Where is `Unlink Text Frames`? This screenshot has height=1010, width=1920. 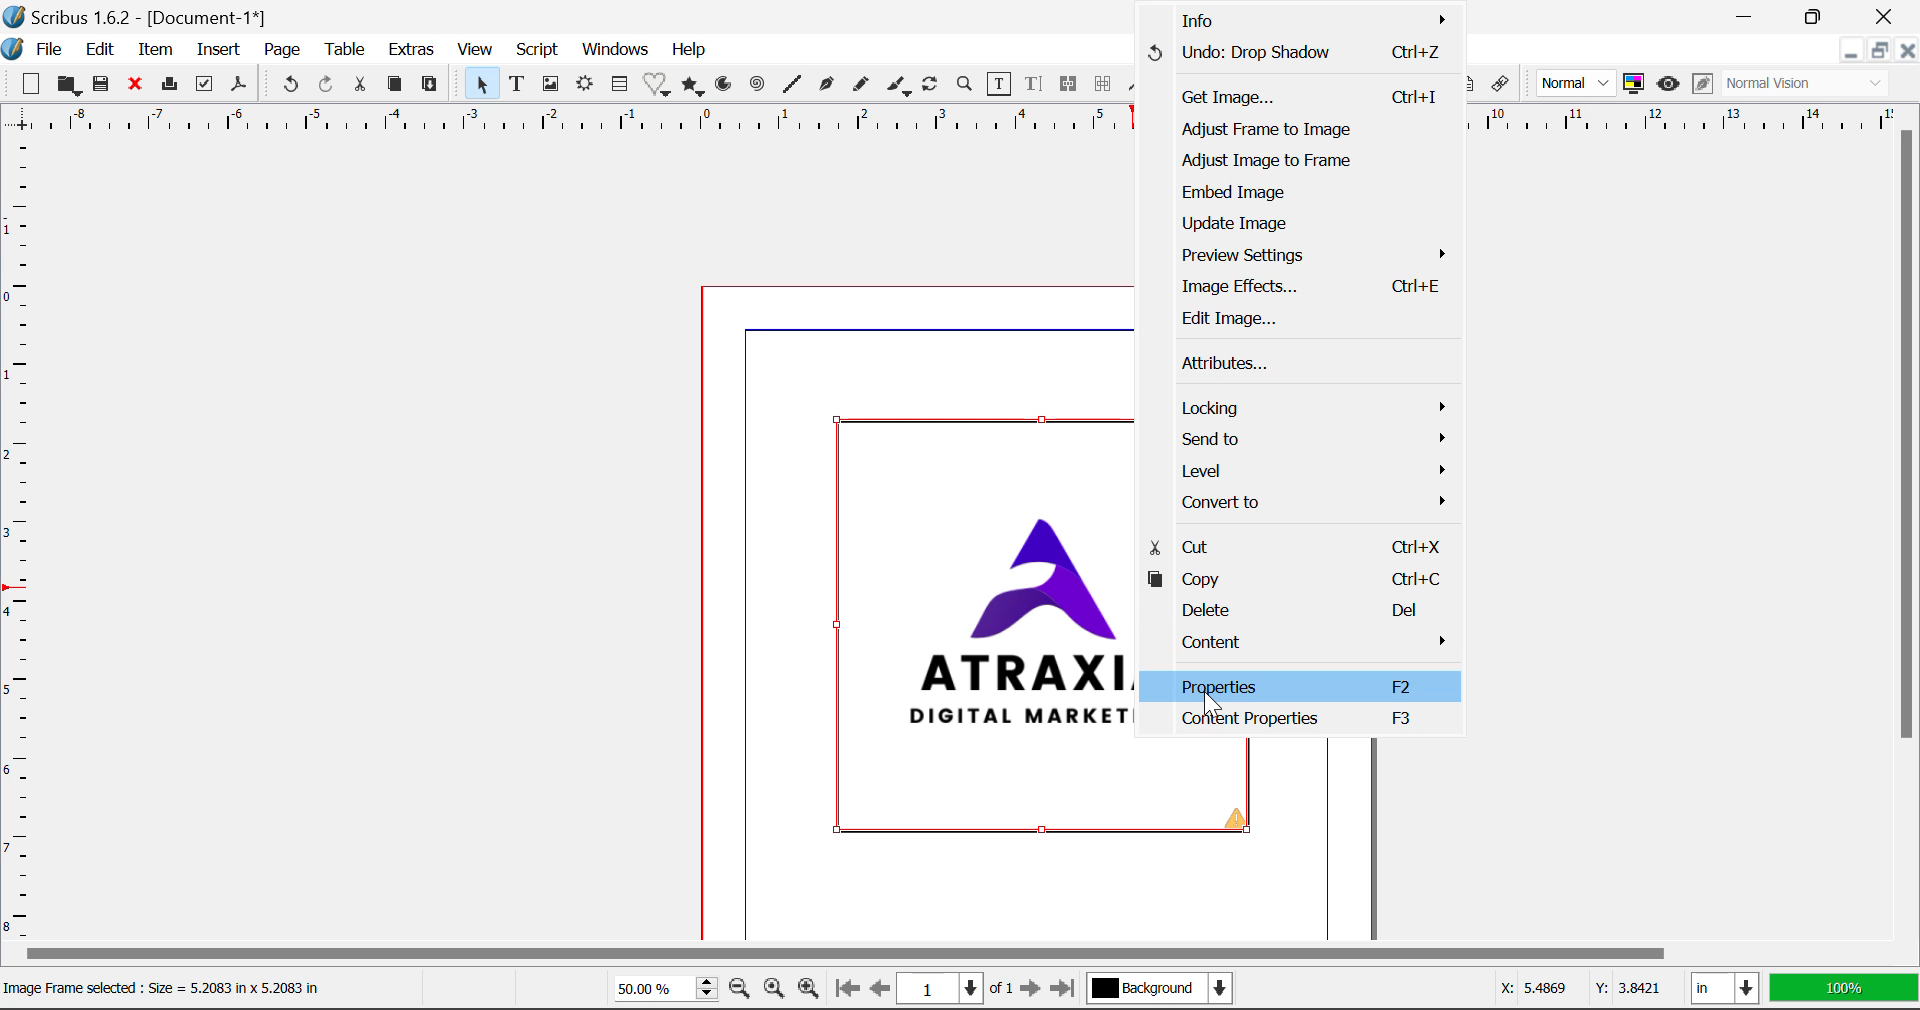 Unlink Text Frames is located at coordinates (1105, 83).